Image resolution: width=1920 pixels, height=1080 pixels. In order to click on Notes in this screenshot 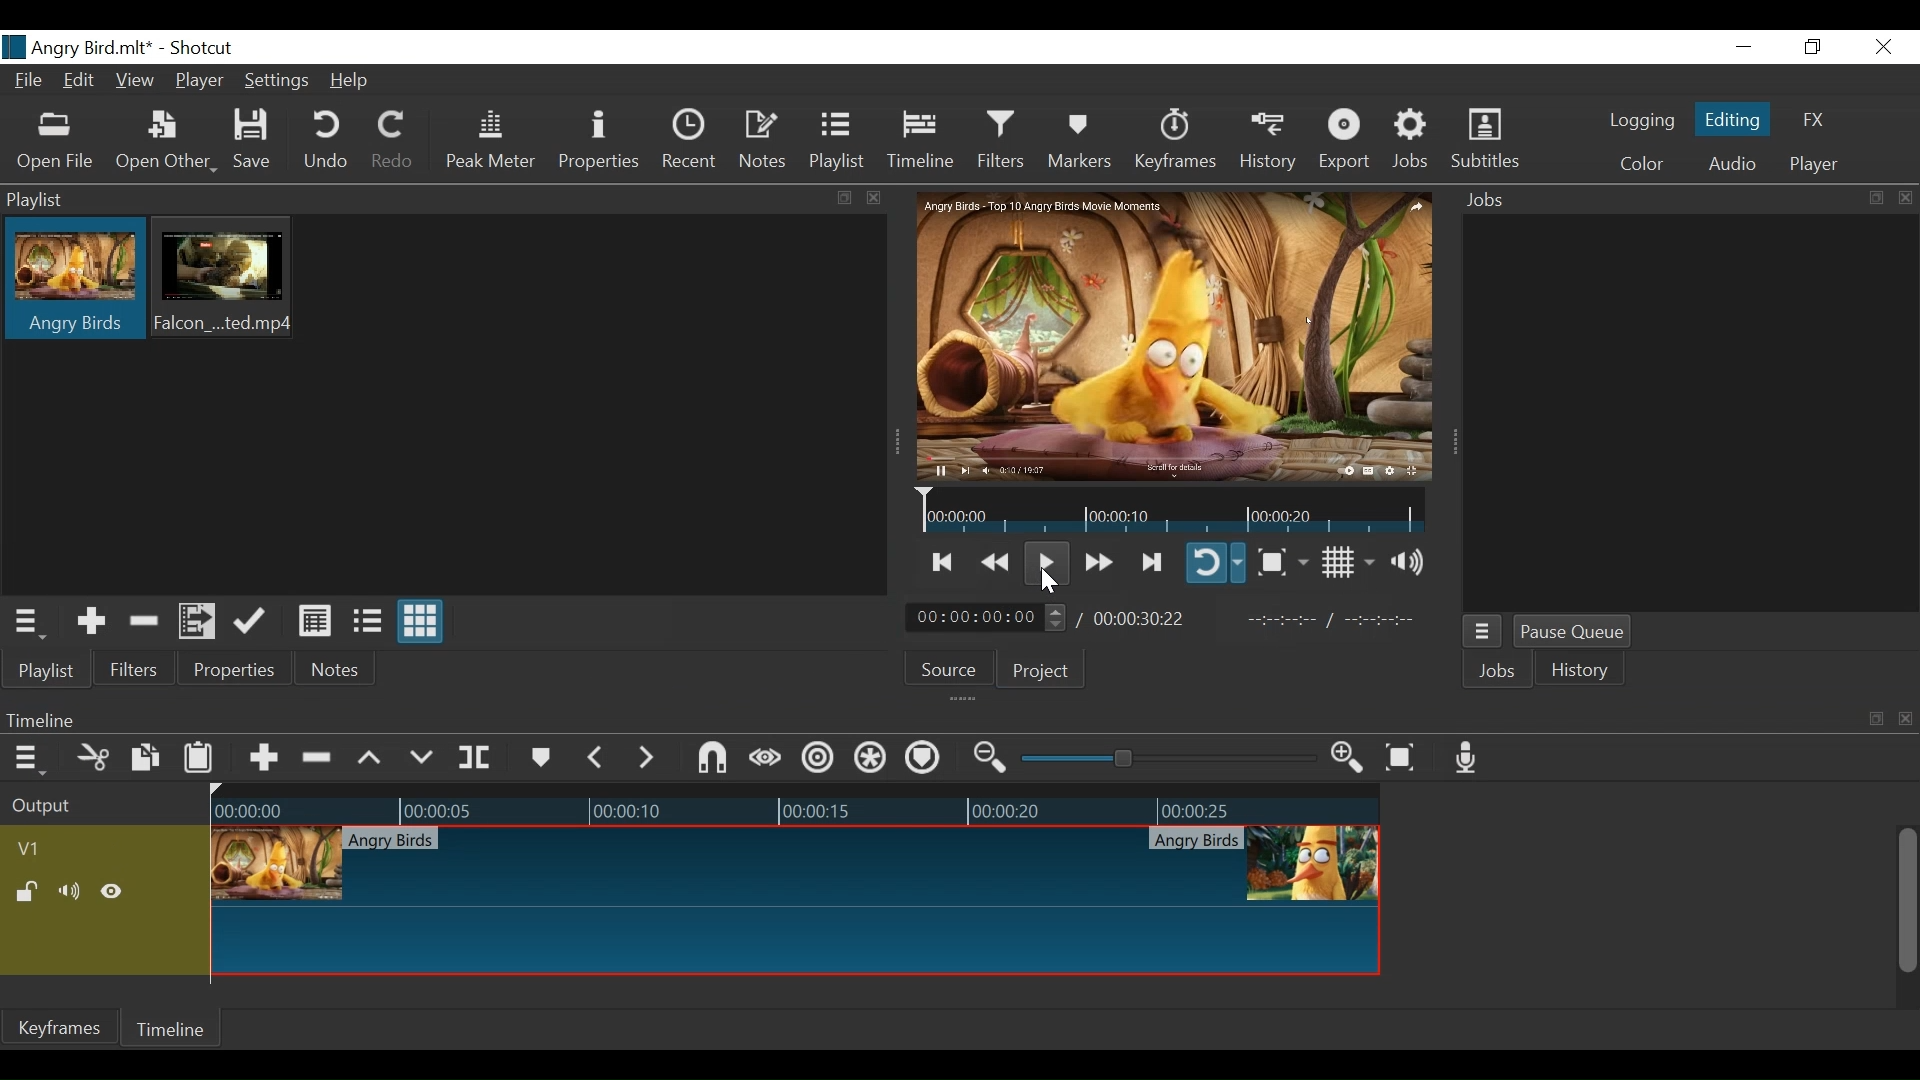, I will do `click(338, 672)`.